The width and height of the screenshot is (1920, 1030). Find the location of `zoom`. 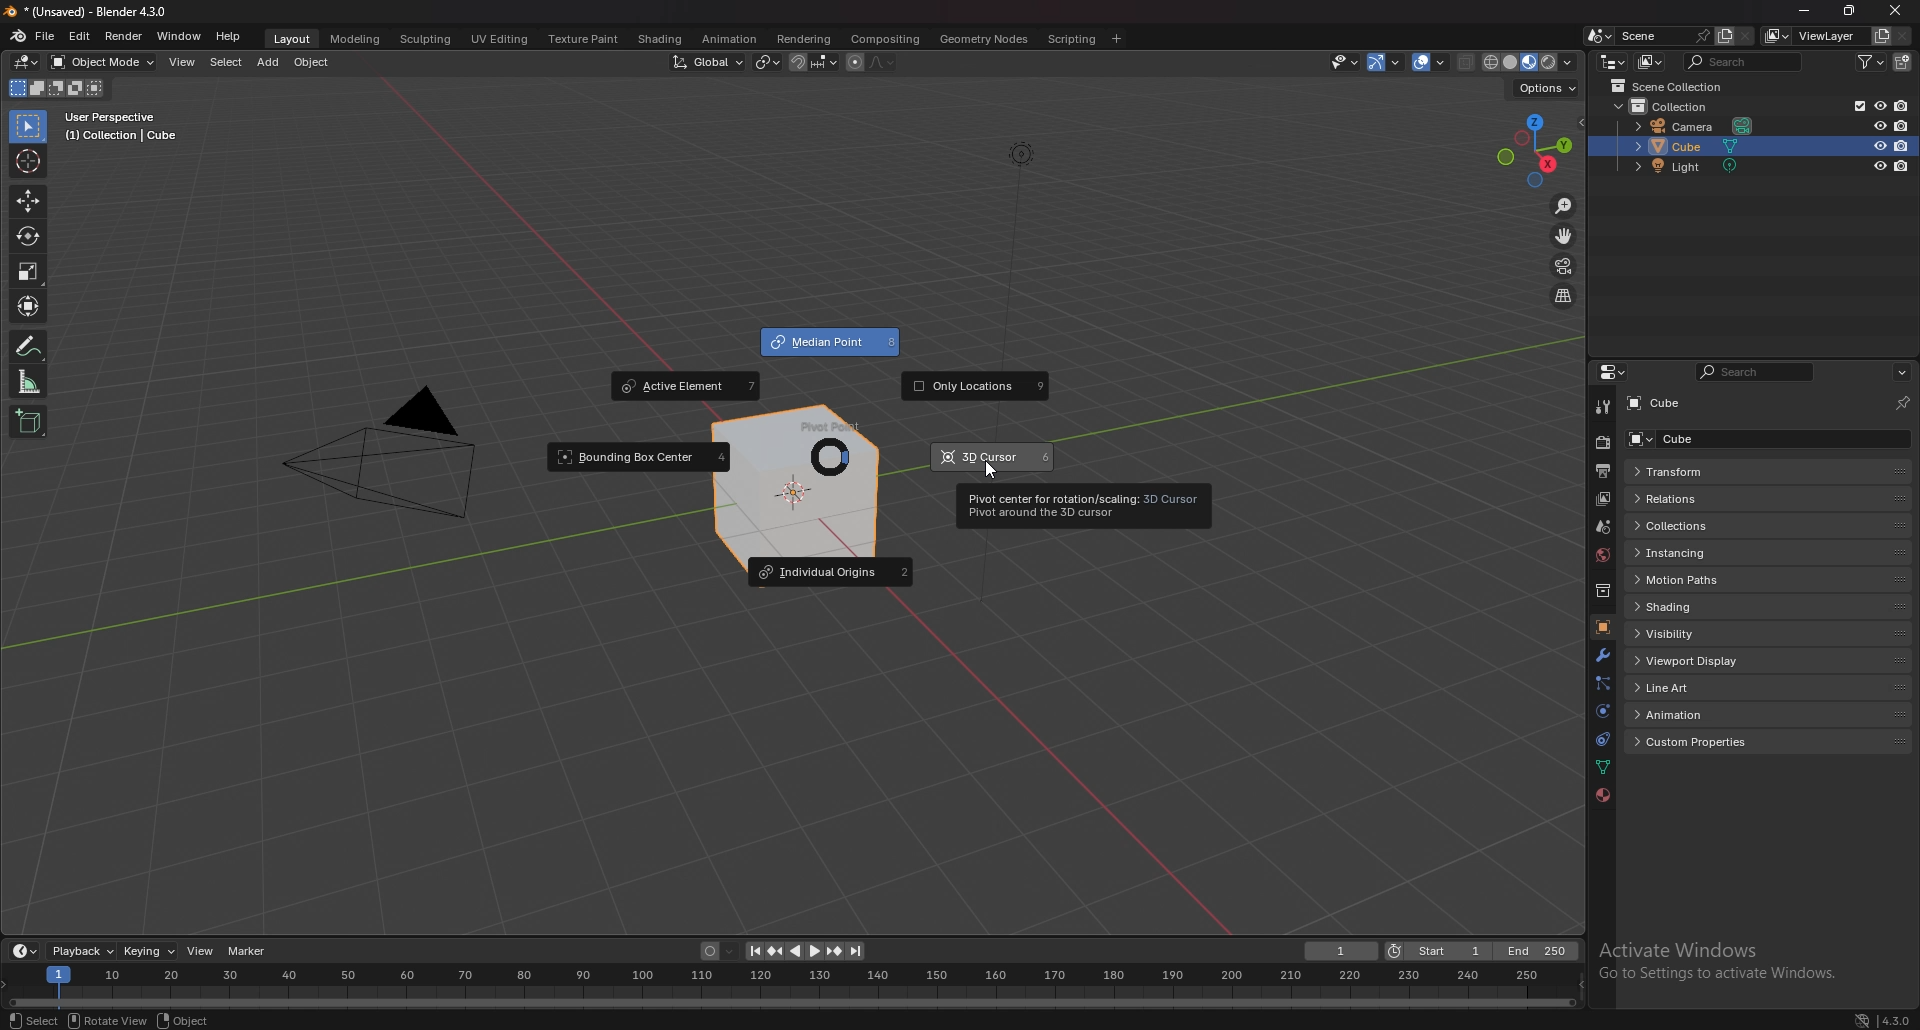

zoom is located at coordinates (1564, 206).